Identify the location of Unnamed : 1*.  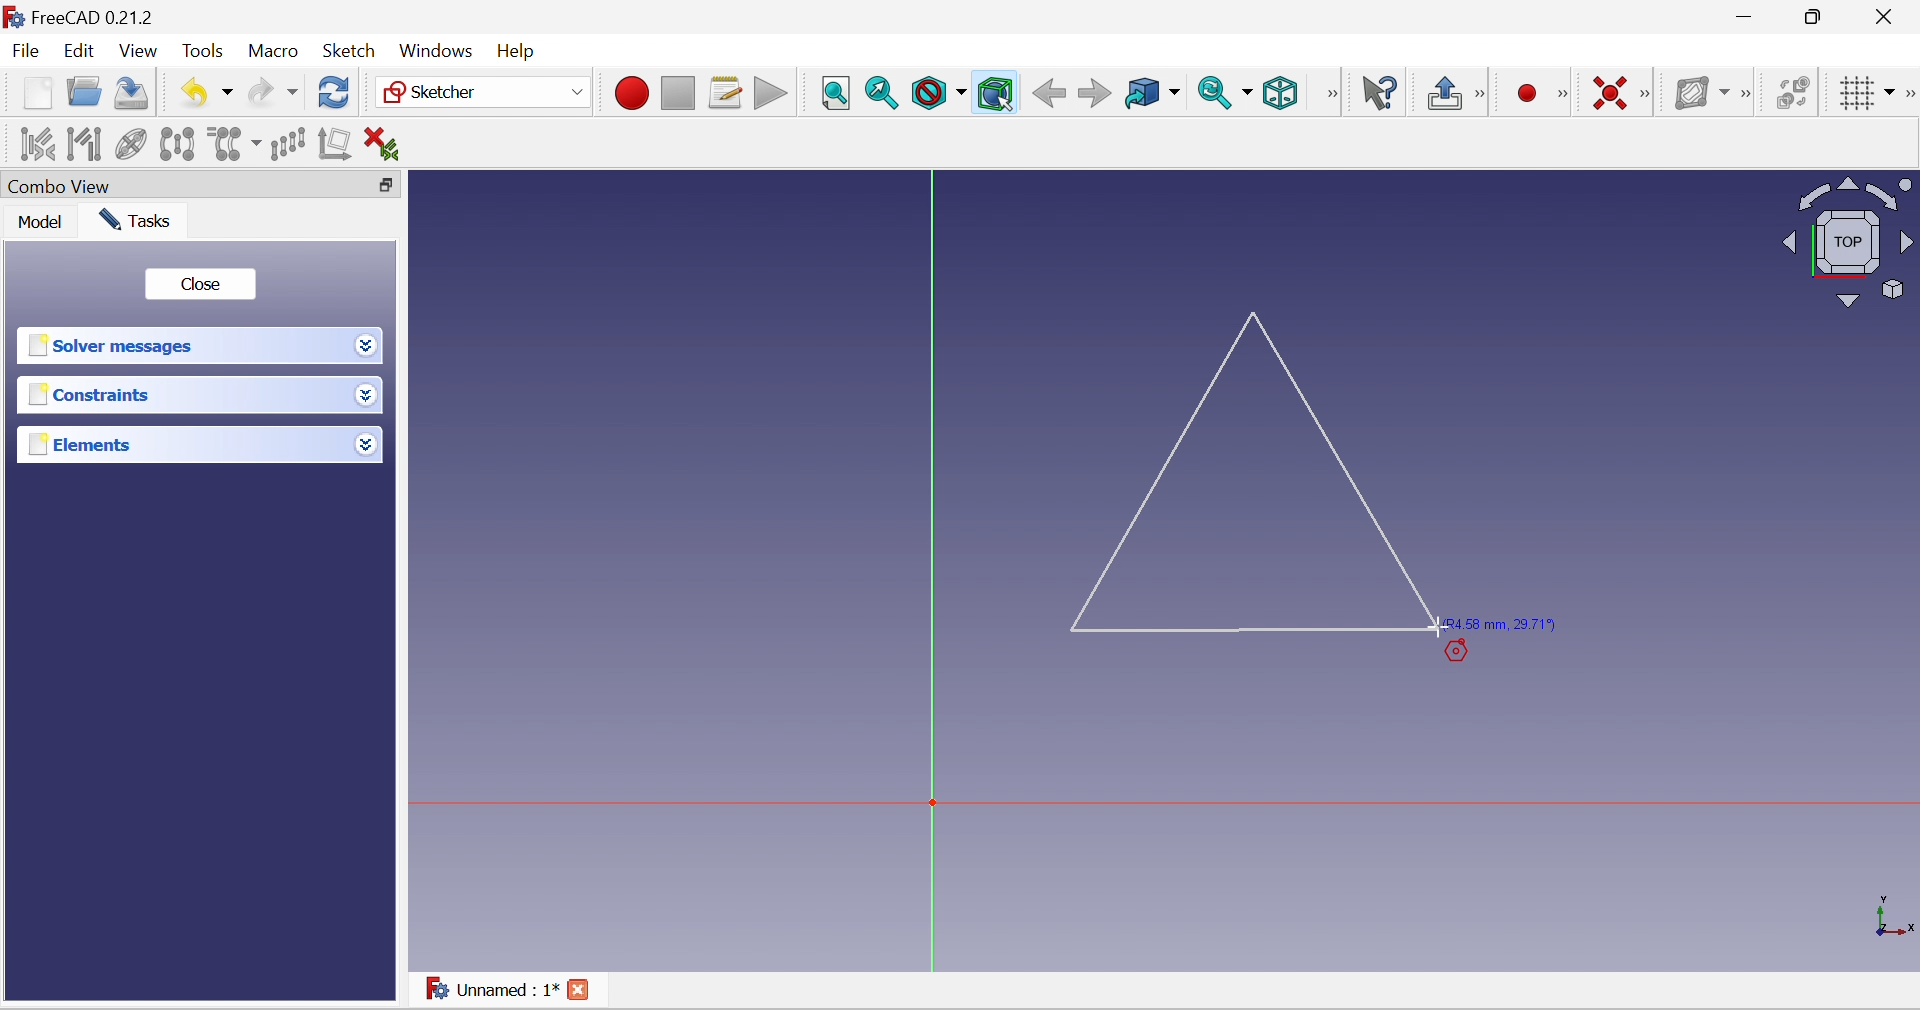
(493, 987).